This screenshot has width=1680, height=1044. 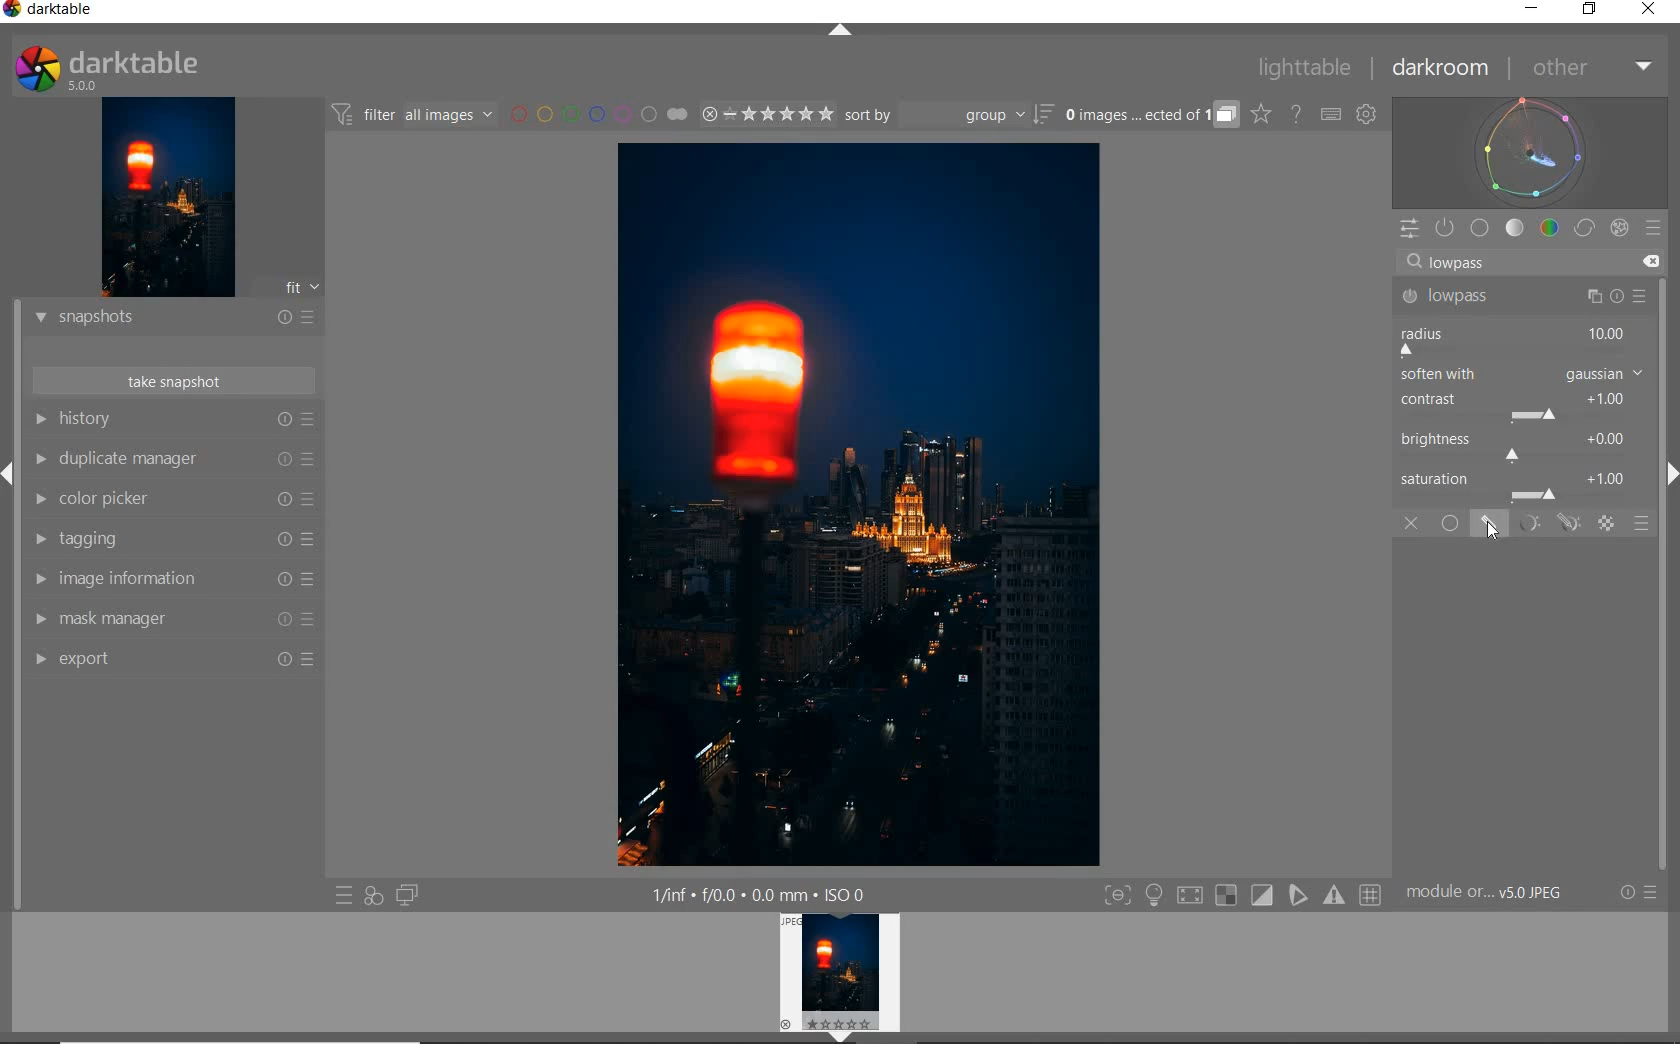 I want to click on CONTRAST, so click(x=1519, y=408).